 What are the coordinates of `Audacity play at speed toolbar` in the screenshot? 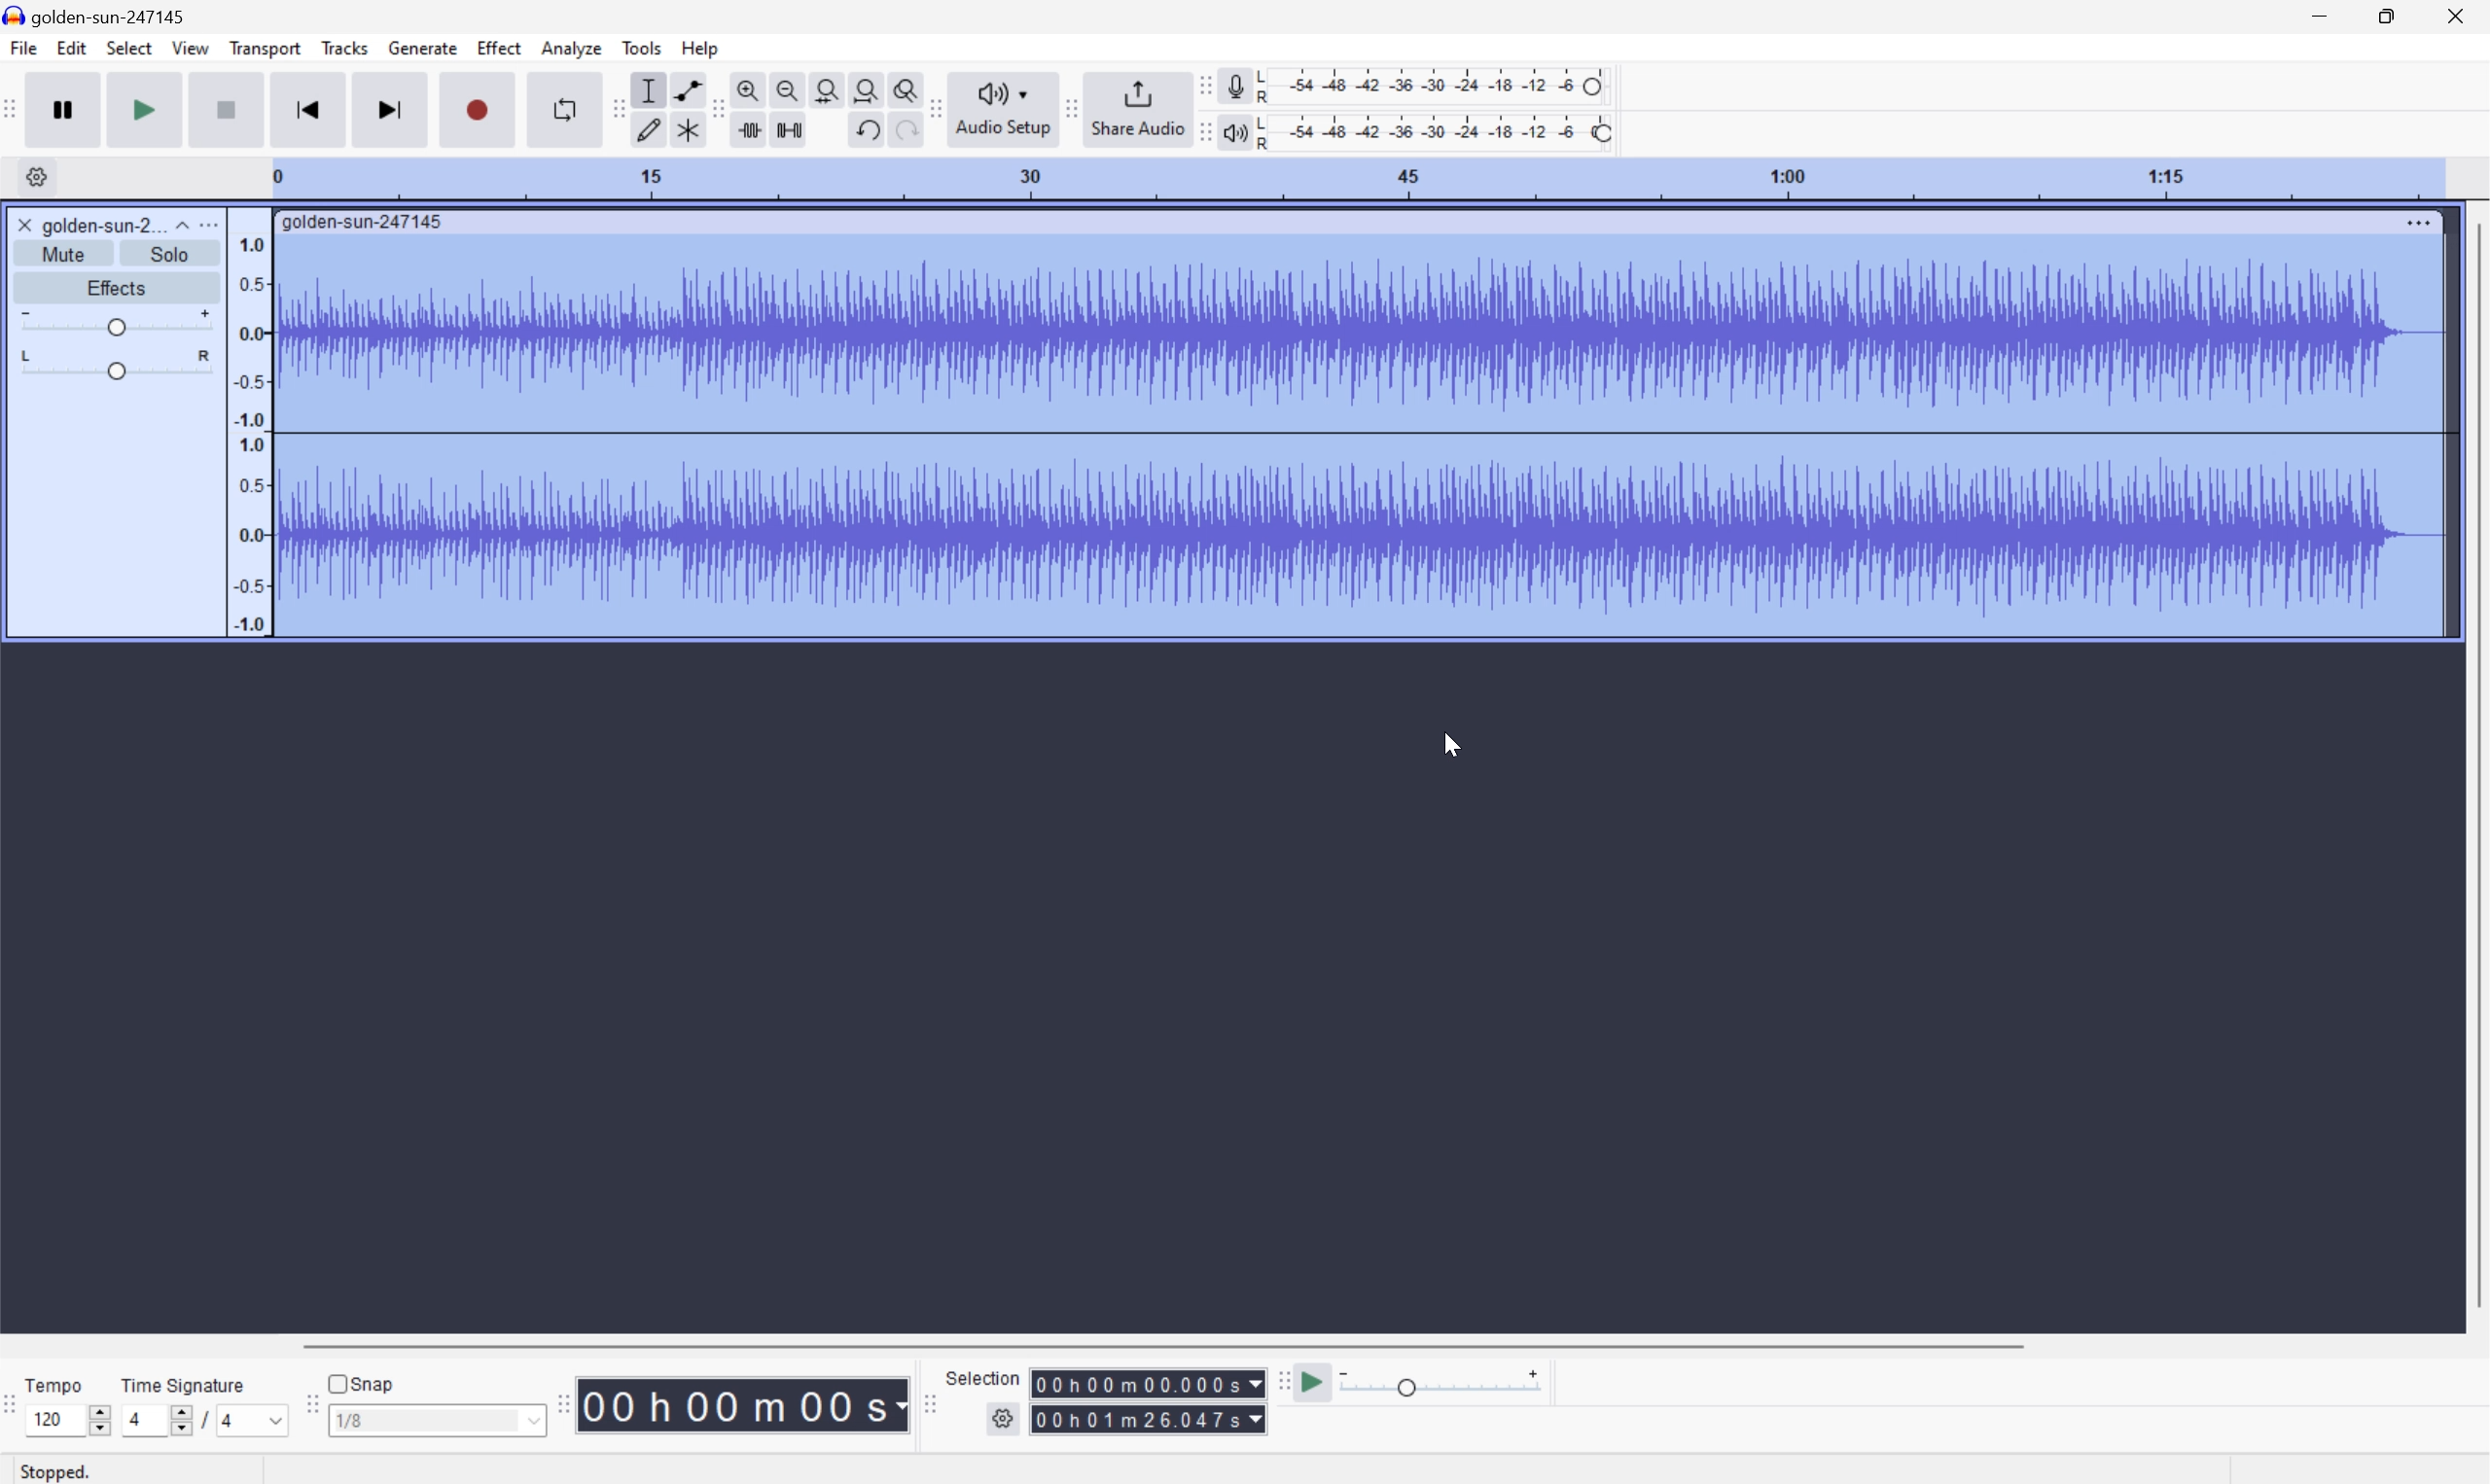 It's located at (1281, 1378).